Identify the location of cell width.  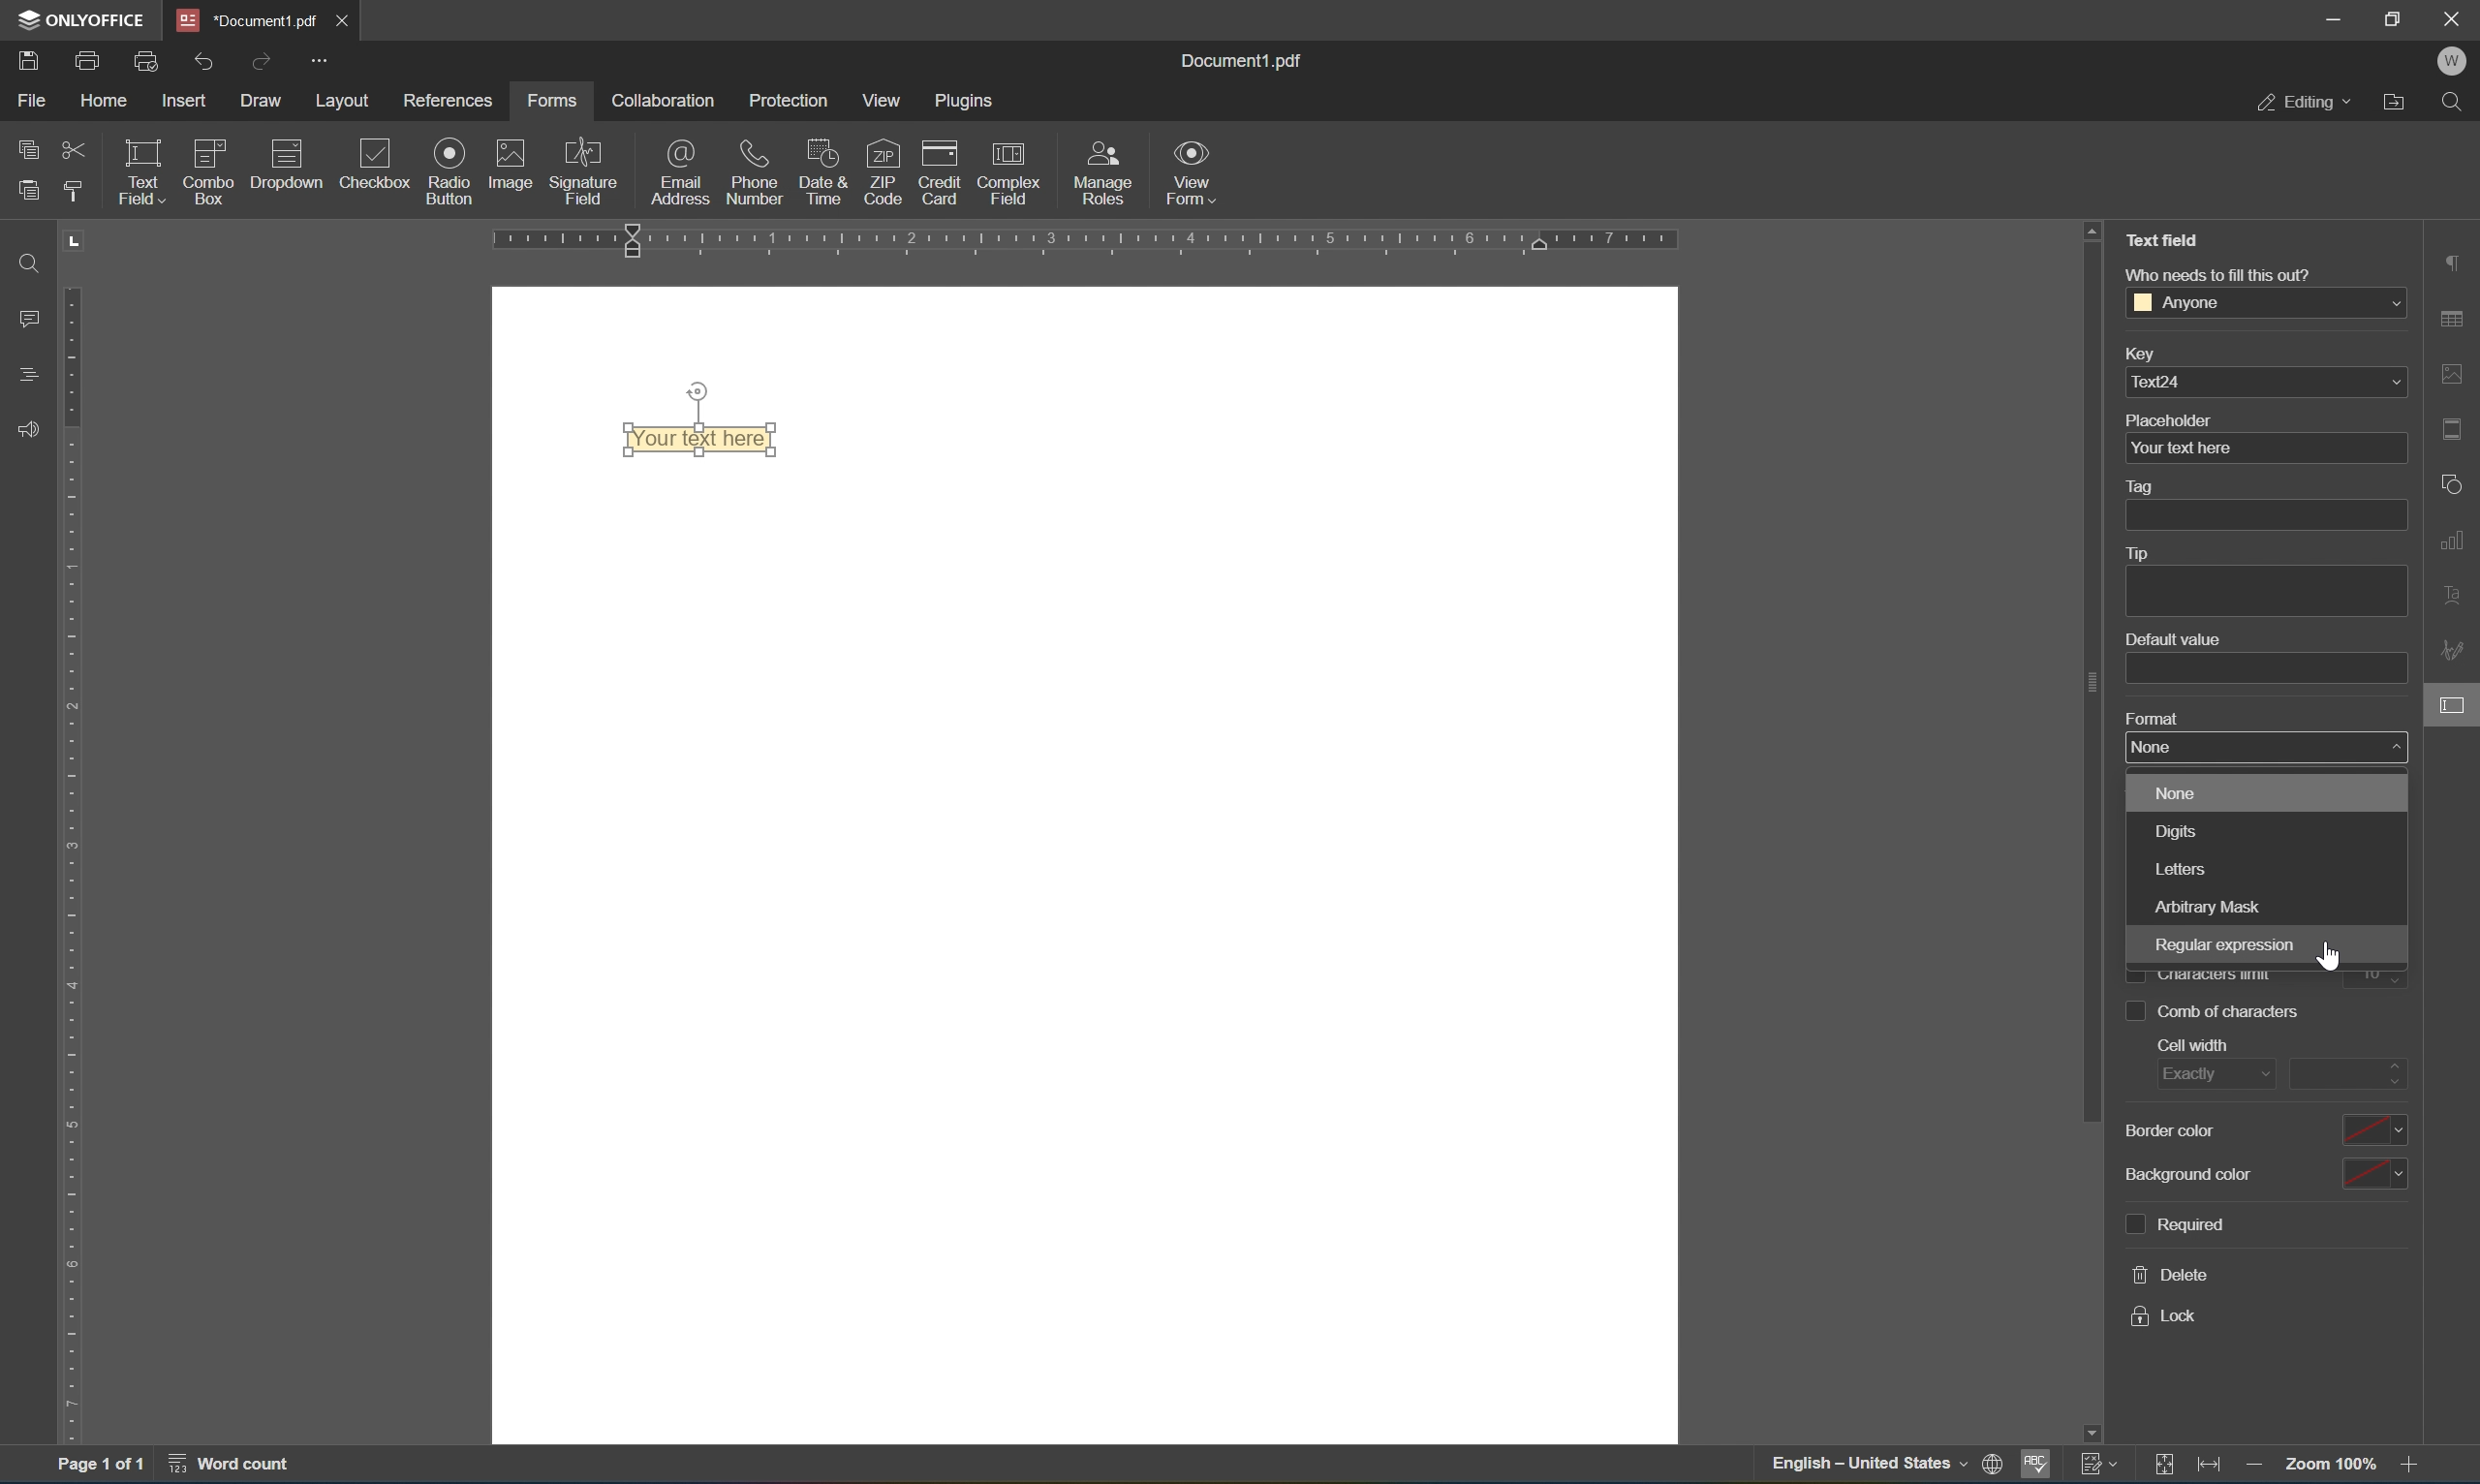
(2203, 1047).